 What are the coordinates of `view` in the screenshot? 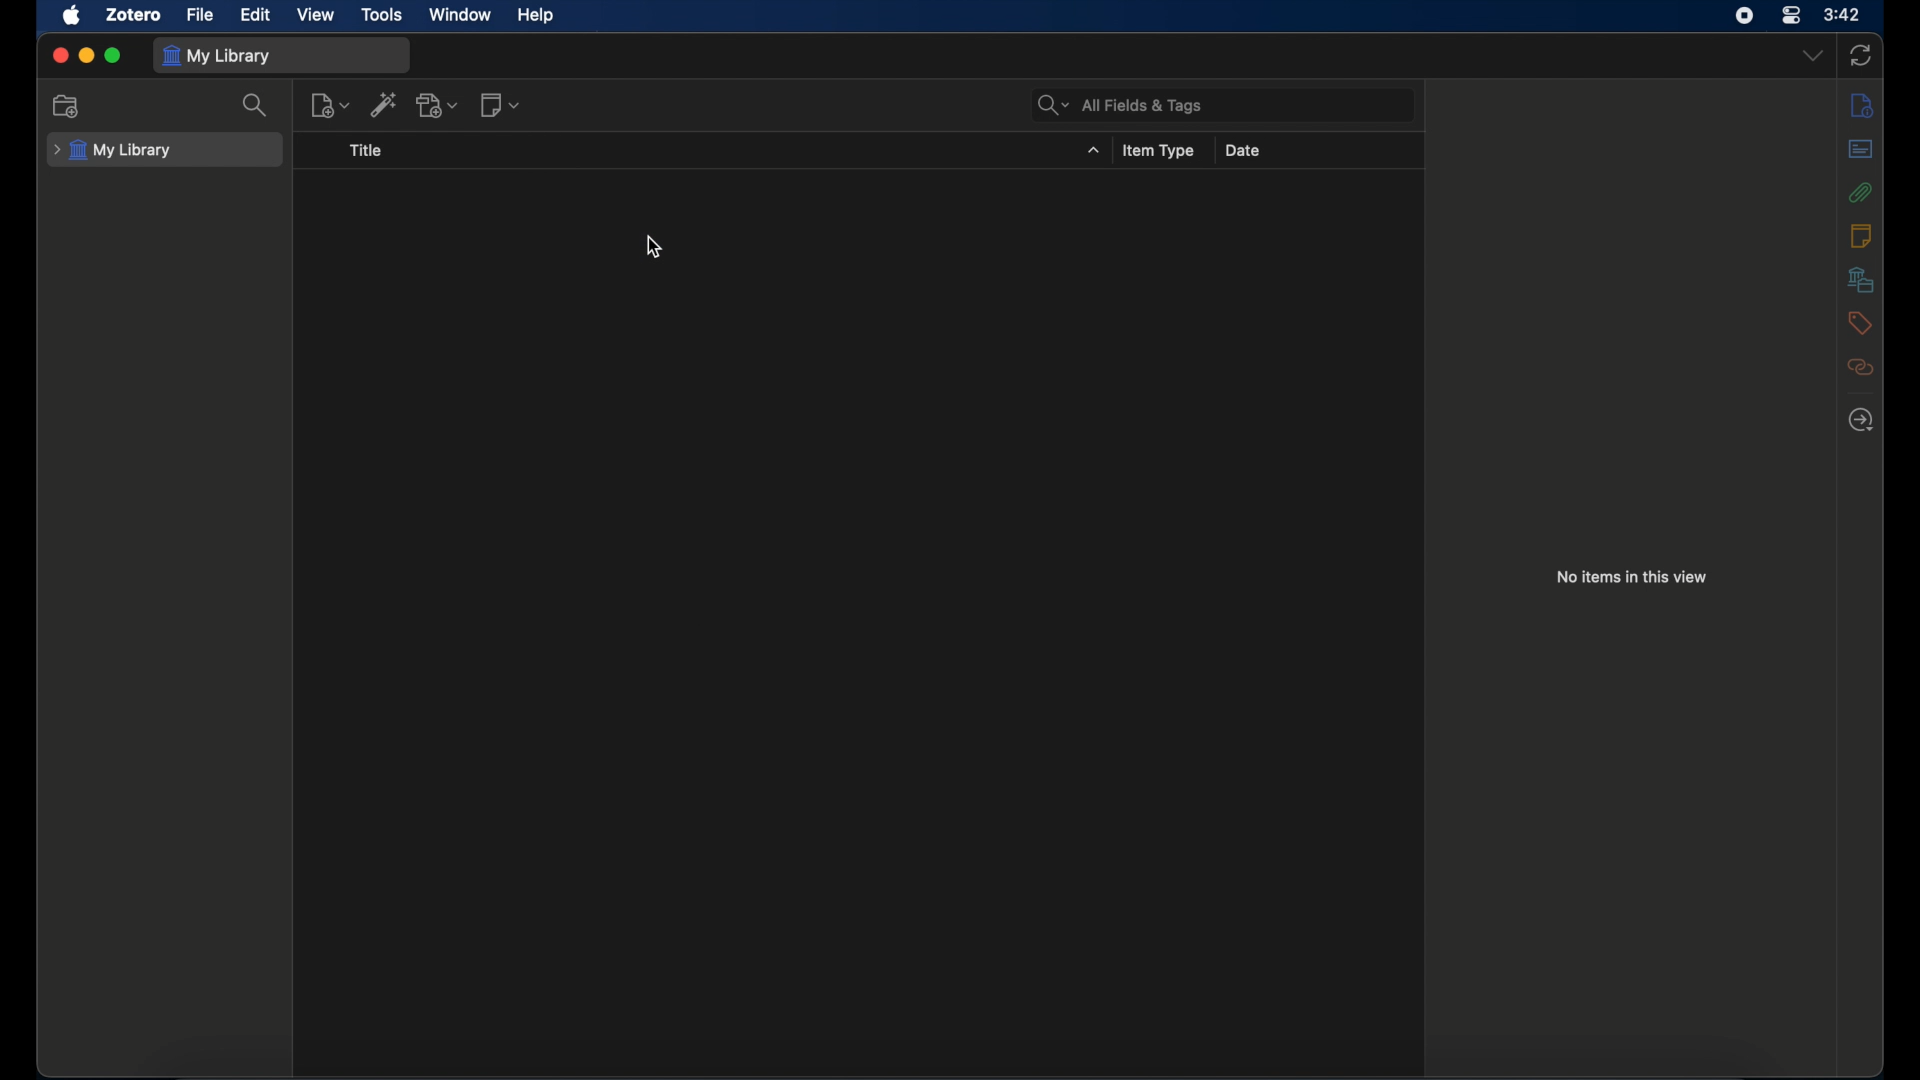 It's located at (316, 15).